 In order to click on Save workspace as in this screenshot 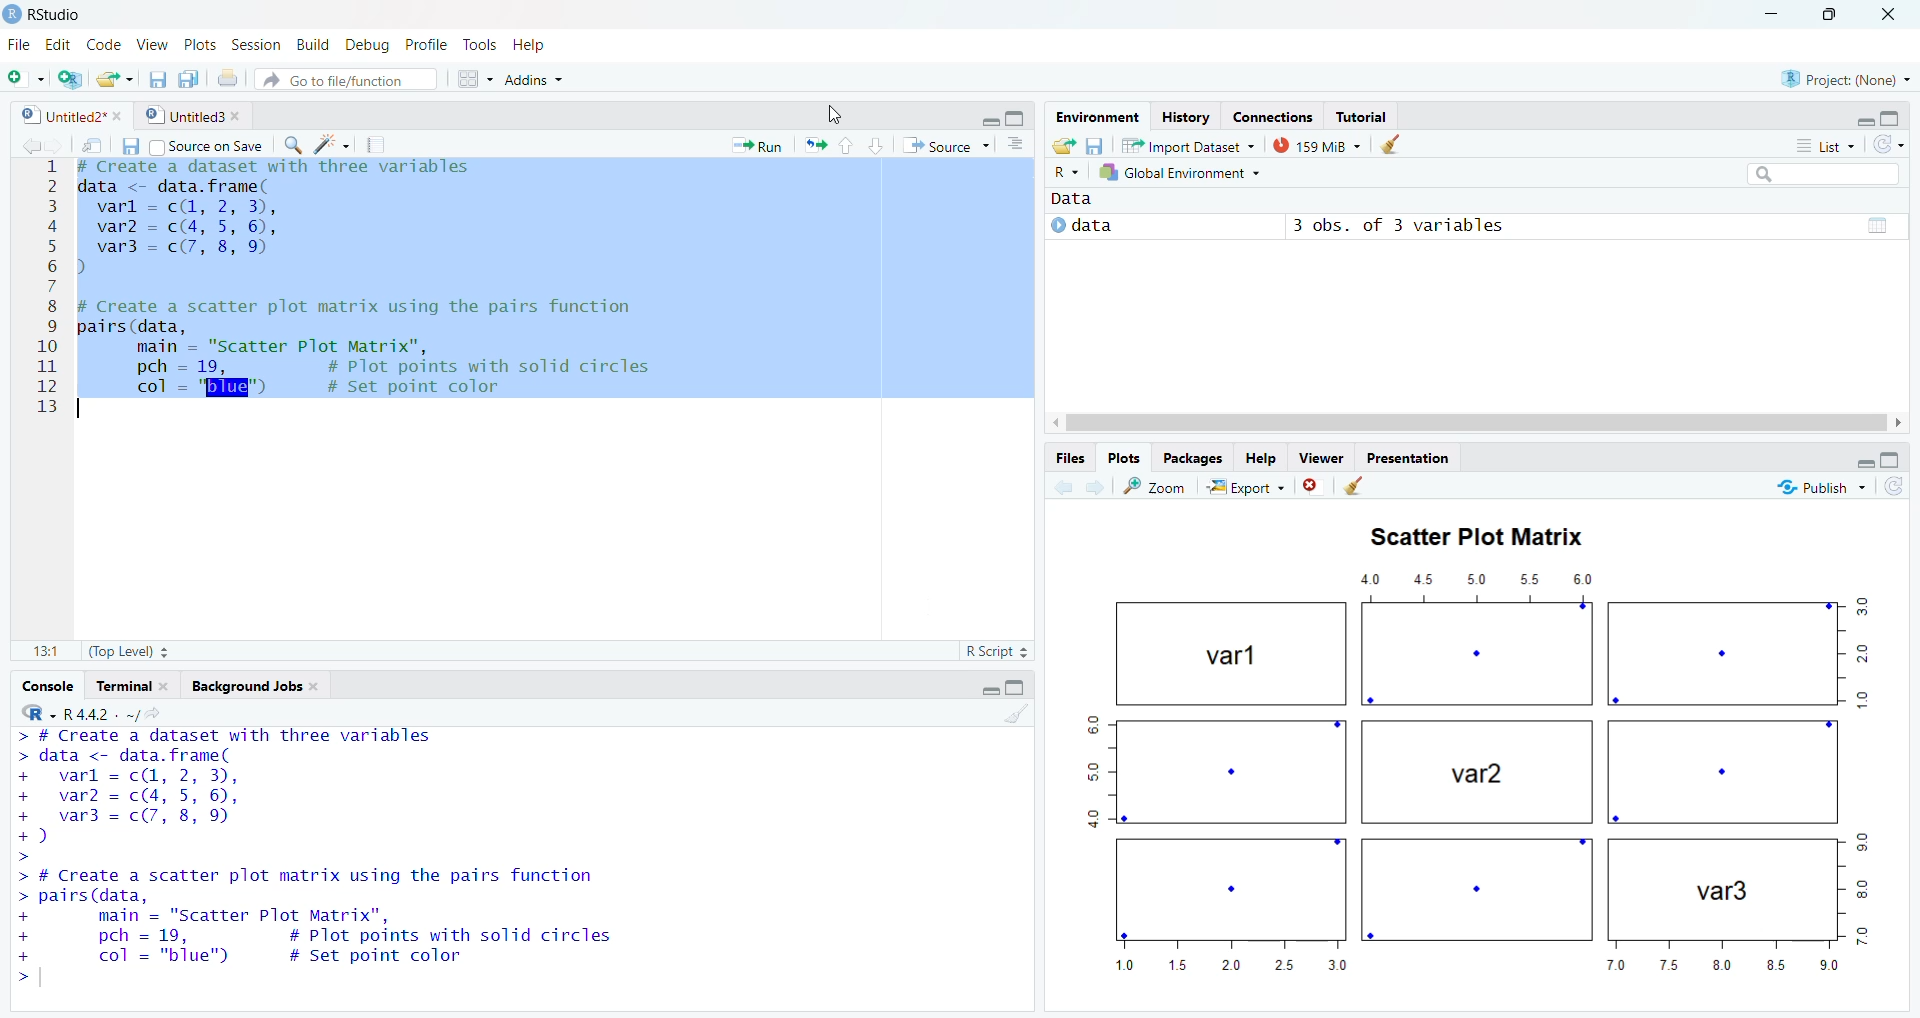, I will do `click(1100, 143)`.